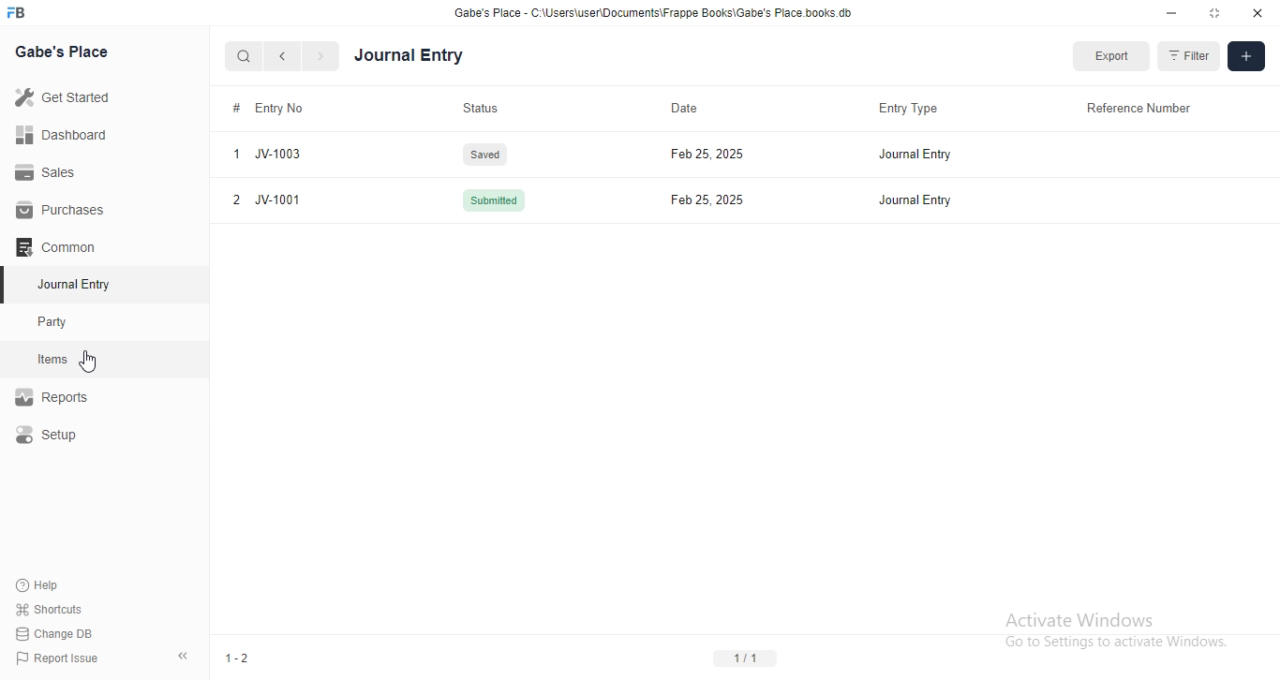 The height and width of the screenshot is (680, 1280). What do you see at coordinates (244, 58) in the screenshot?
I see `search` at bounding box center [244, 58].